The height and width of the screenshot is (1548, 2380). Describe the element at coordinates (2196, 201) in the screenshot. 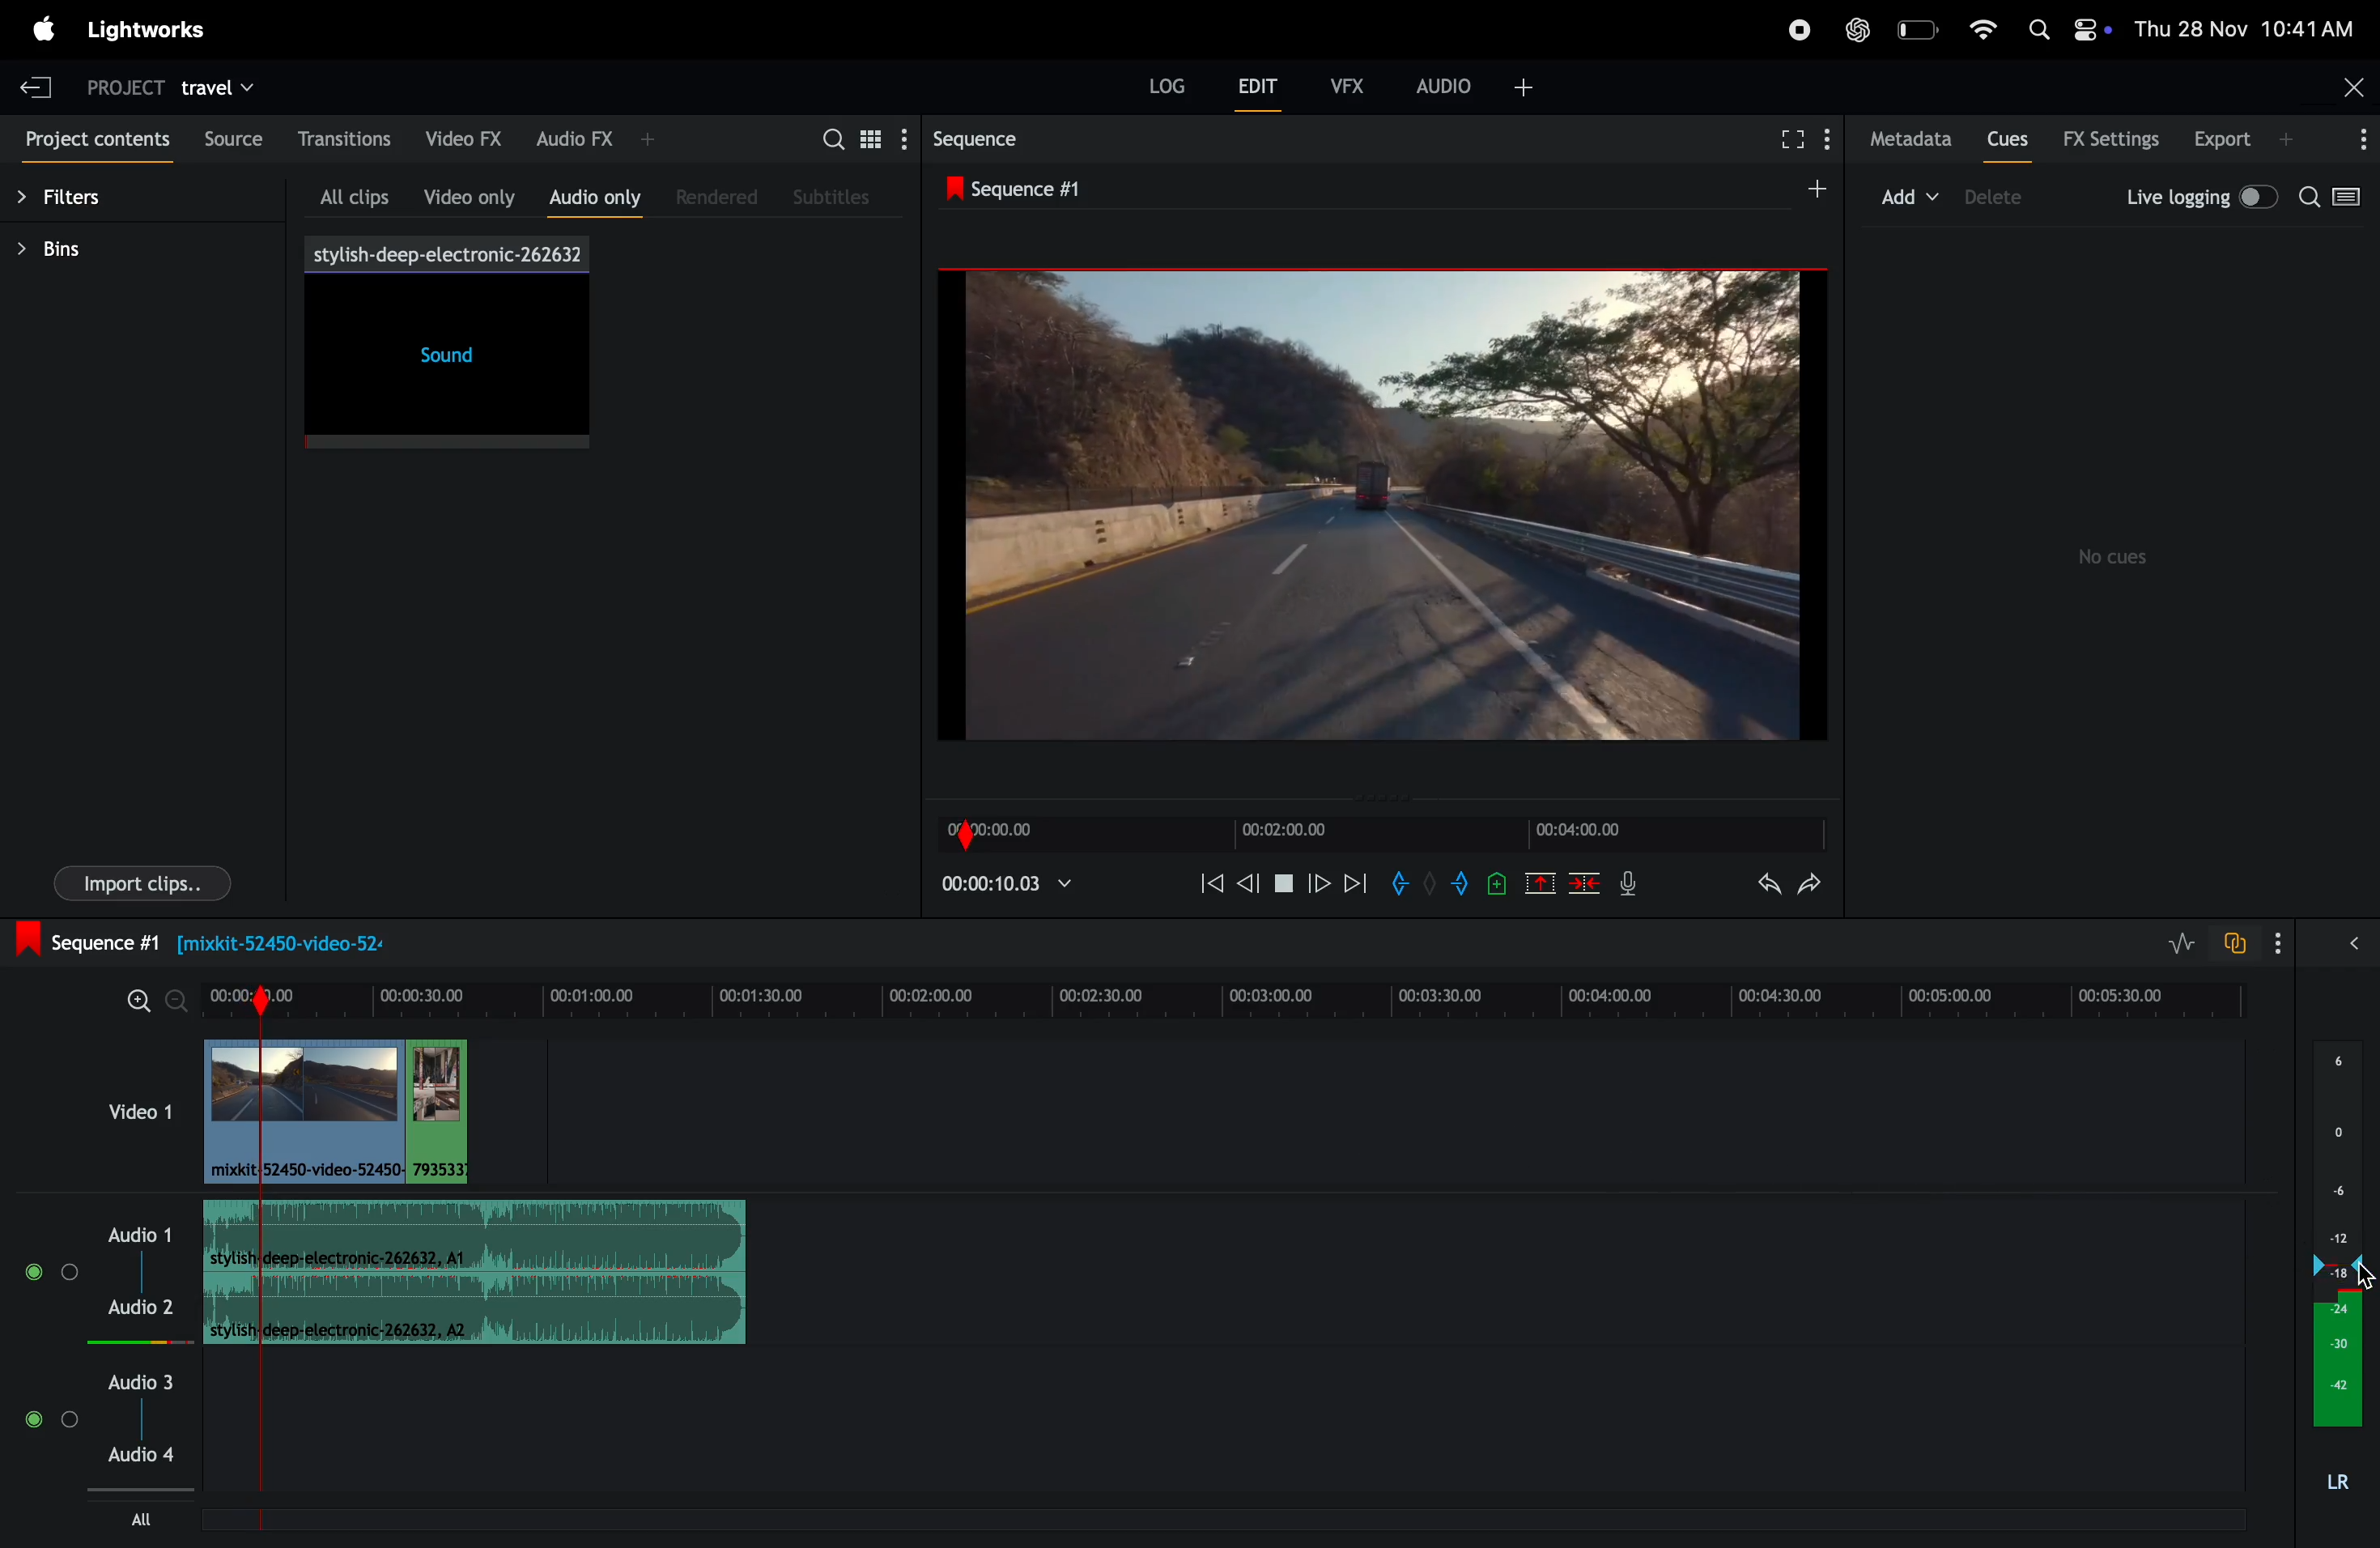

I see `live logging` at that location.